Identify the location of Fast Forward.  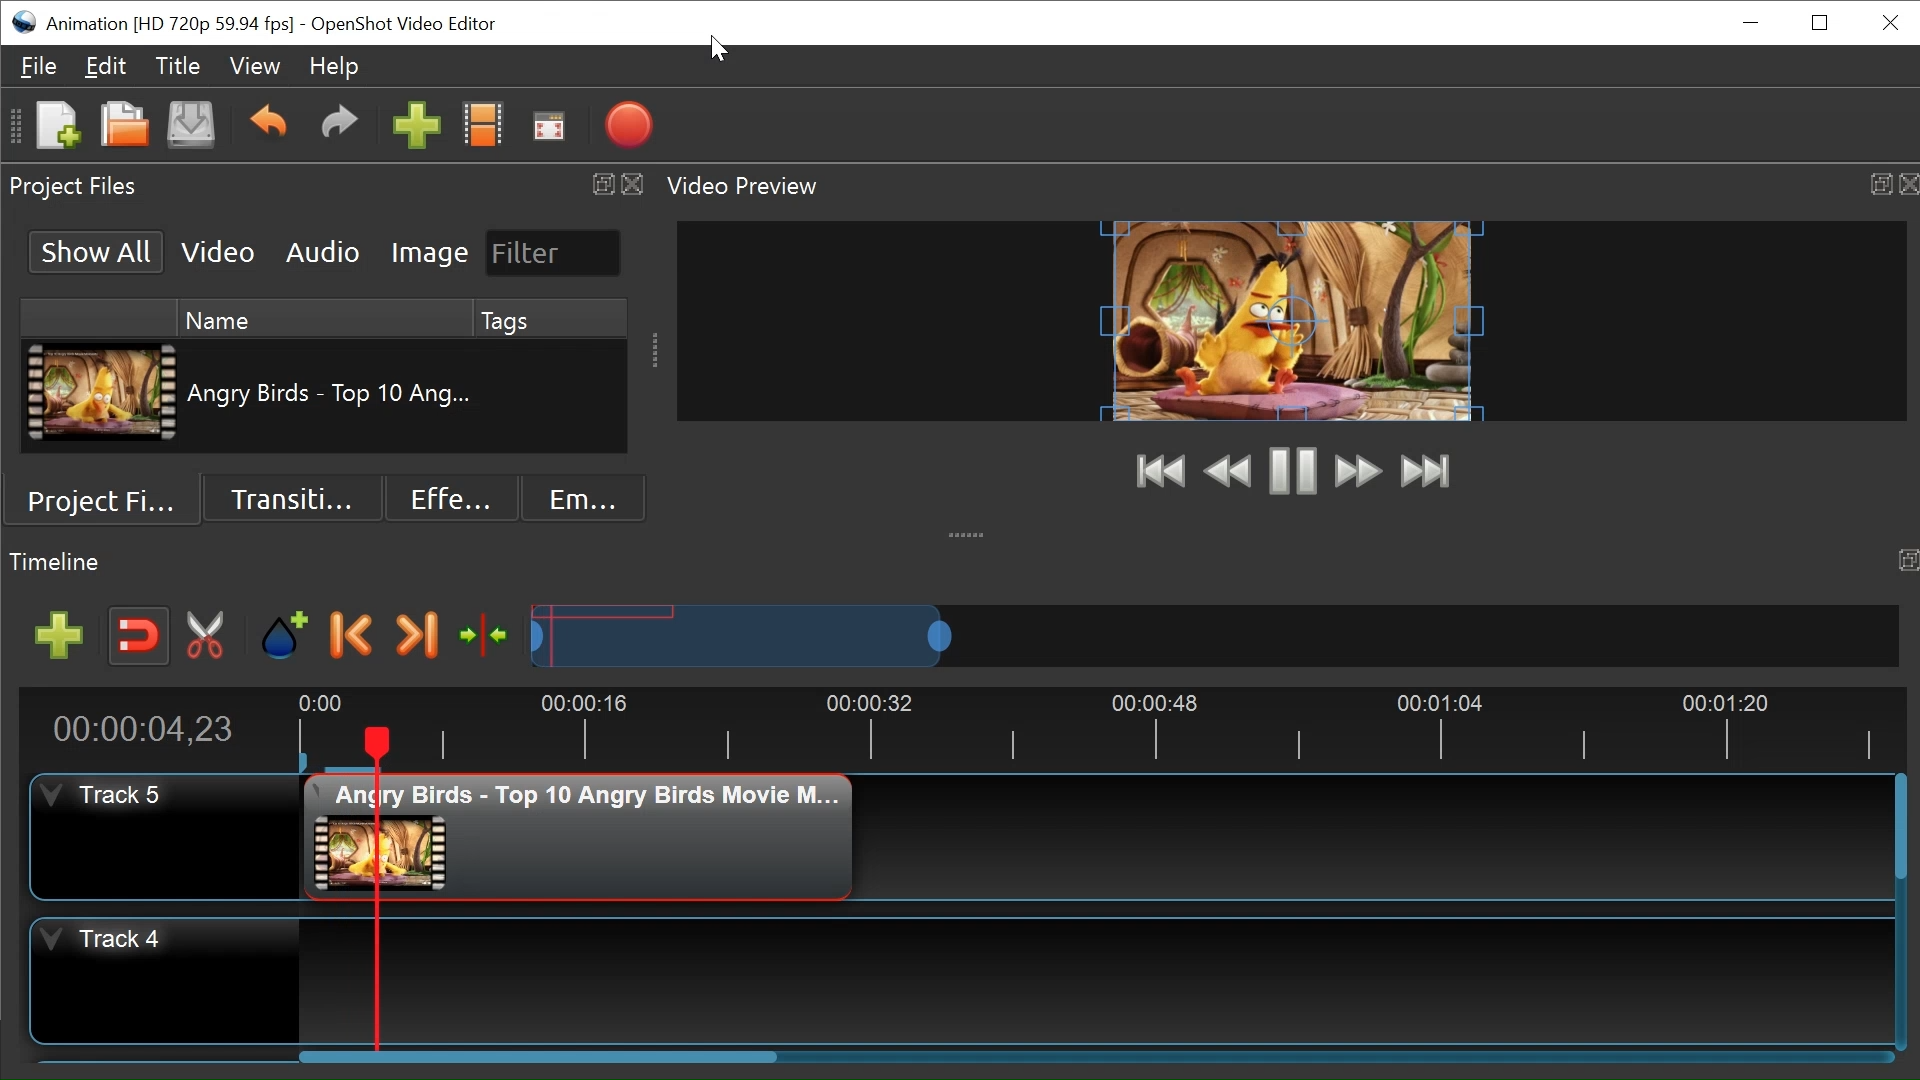
(1358, 474).